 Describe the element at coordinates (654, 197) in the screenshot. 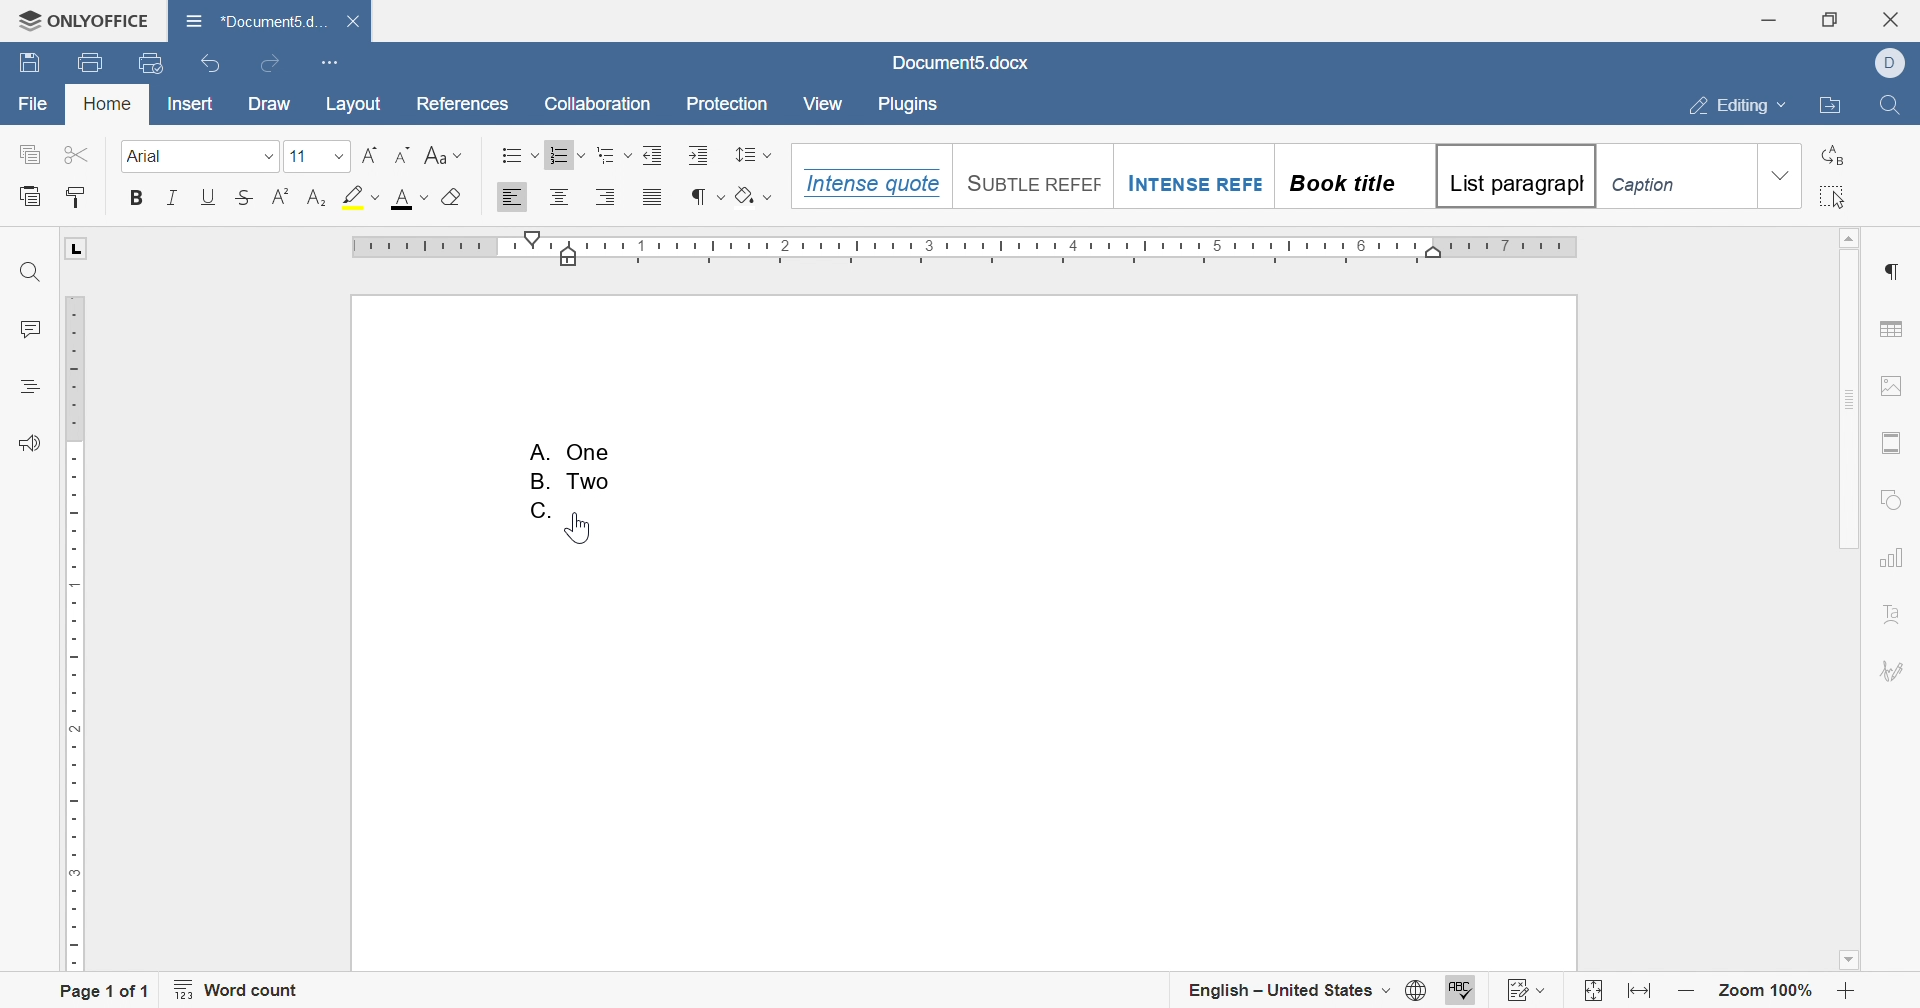

I see `Justified` at that location.